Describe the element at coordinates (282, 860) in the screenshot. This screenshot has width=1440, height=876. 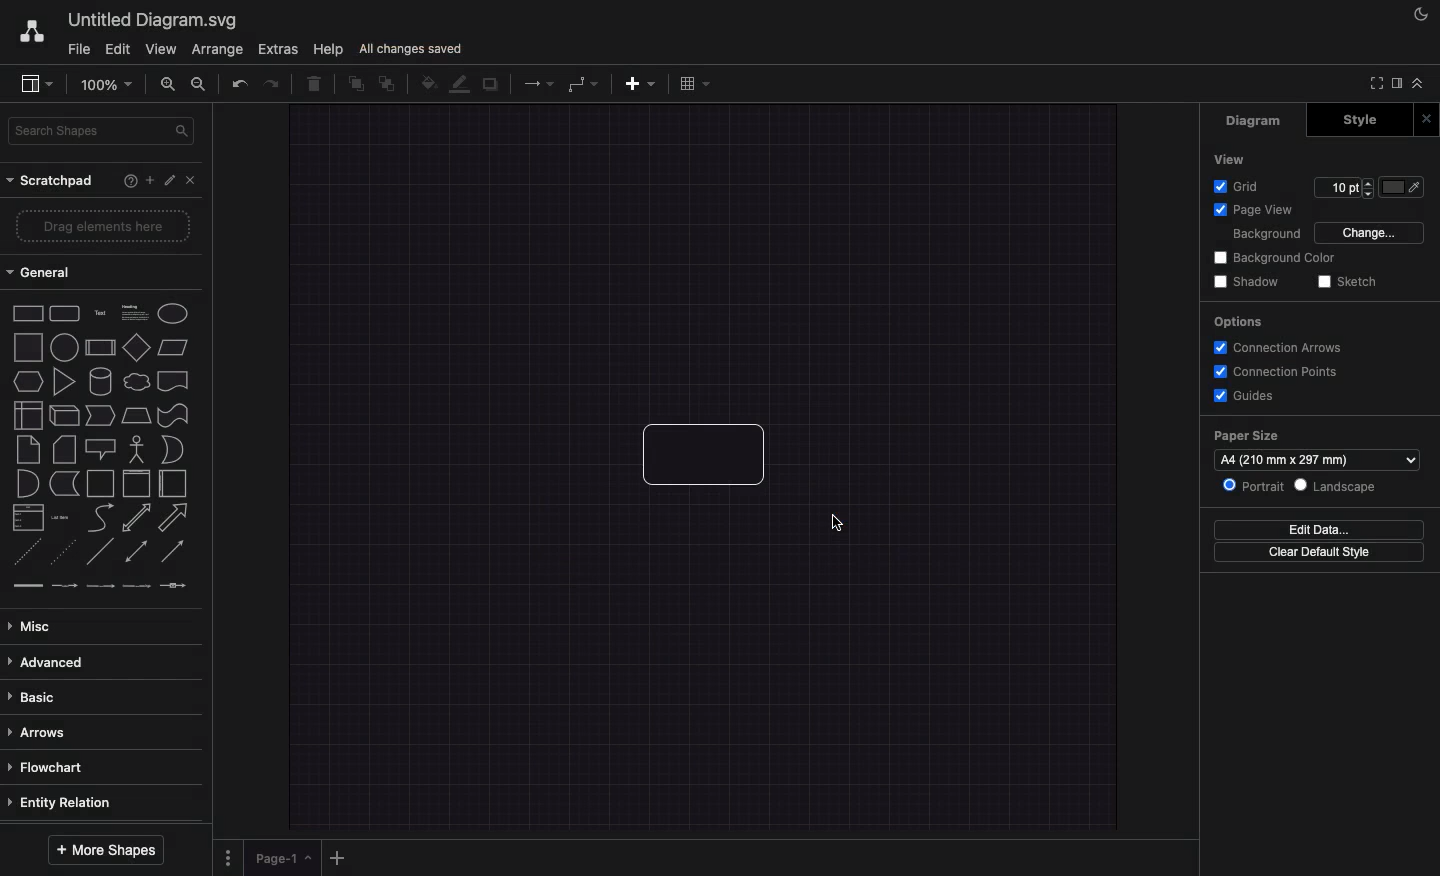
I see `Page 1` at that location.